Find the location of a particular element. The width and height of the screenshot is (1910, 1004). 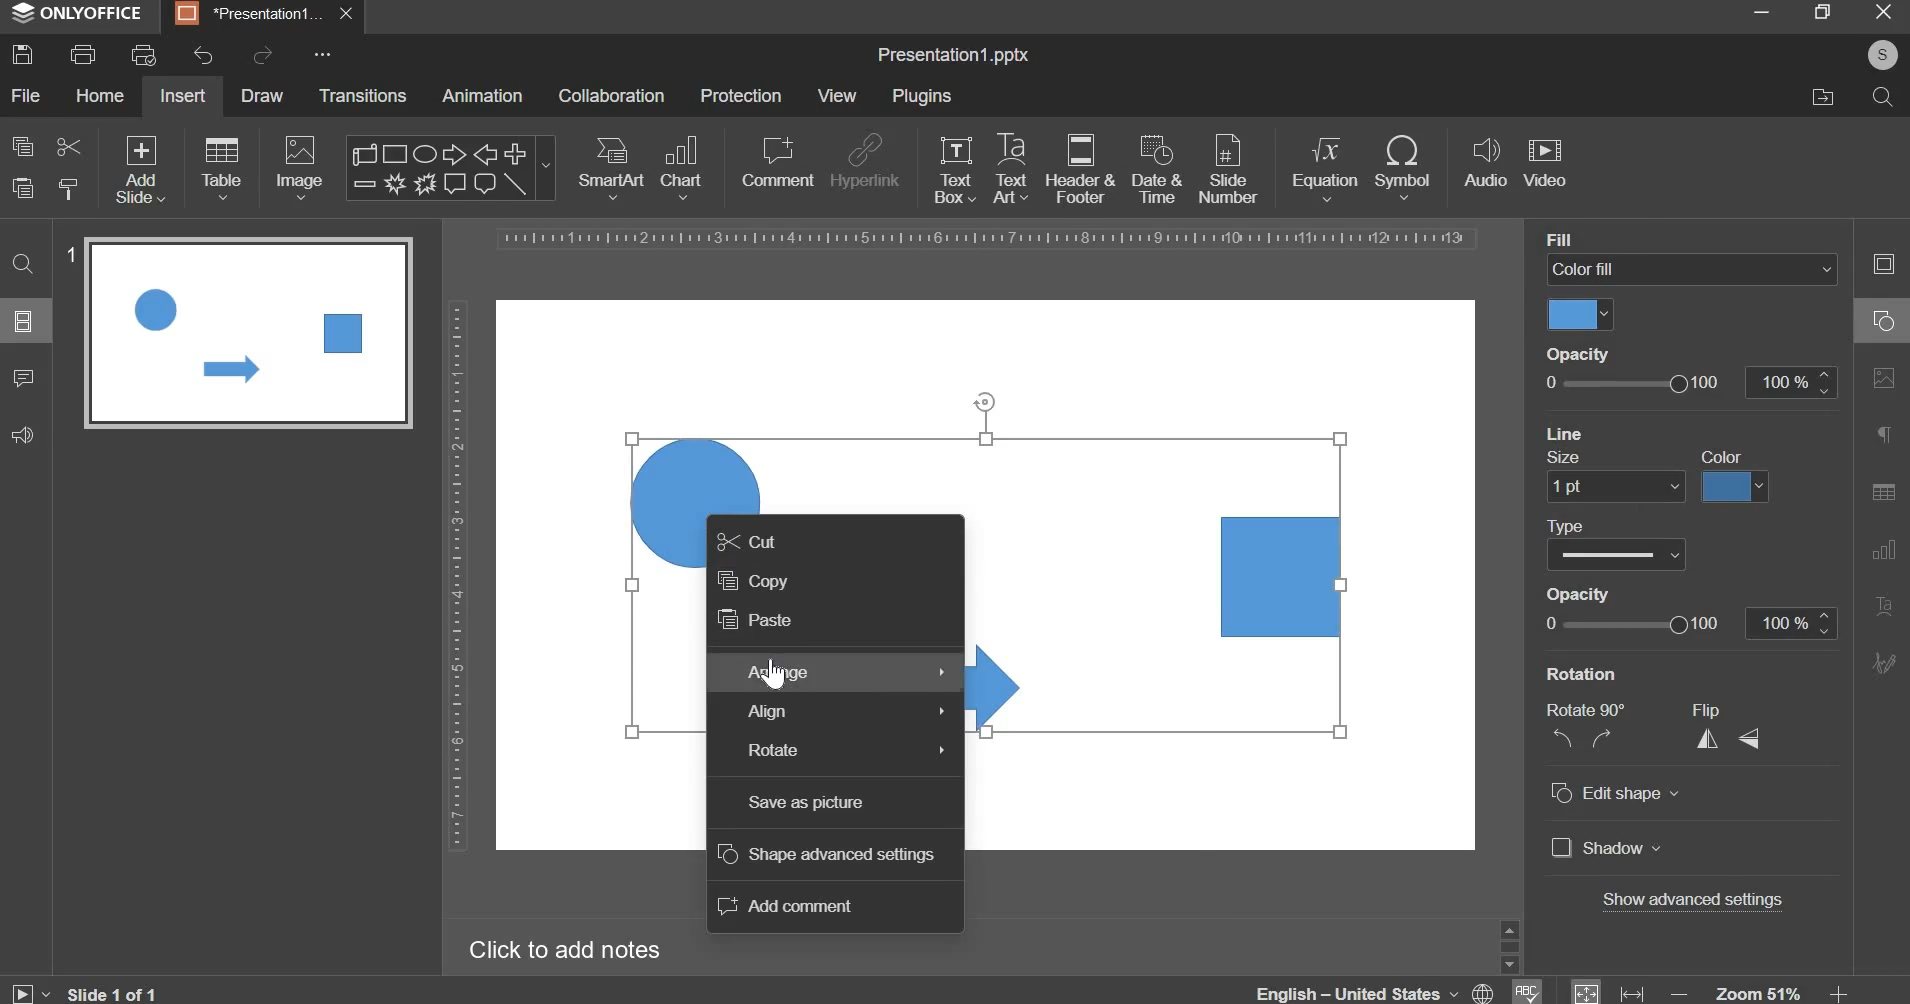

Presentation1.pptx is located at coordinates (953, 56).